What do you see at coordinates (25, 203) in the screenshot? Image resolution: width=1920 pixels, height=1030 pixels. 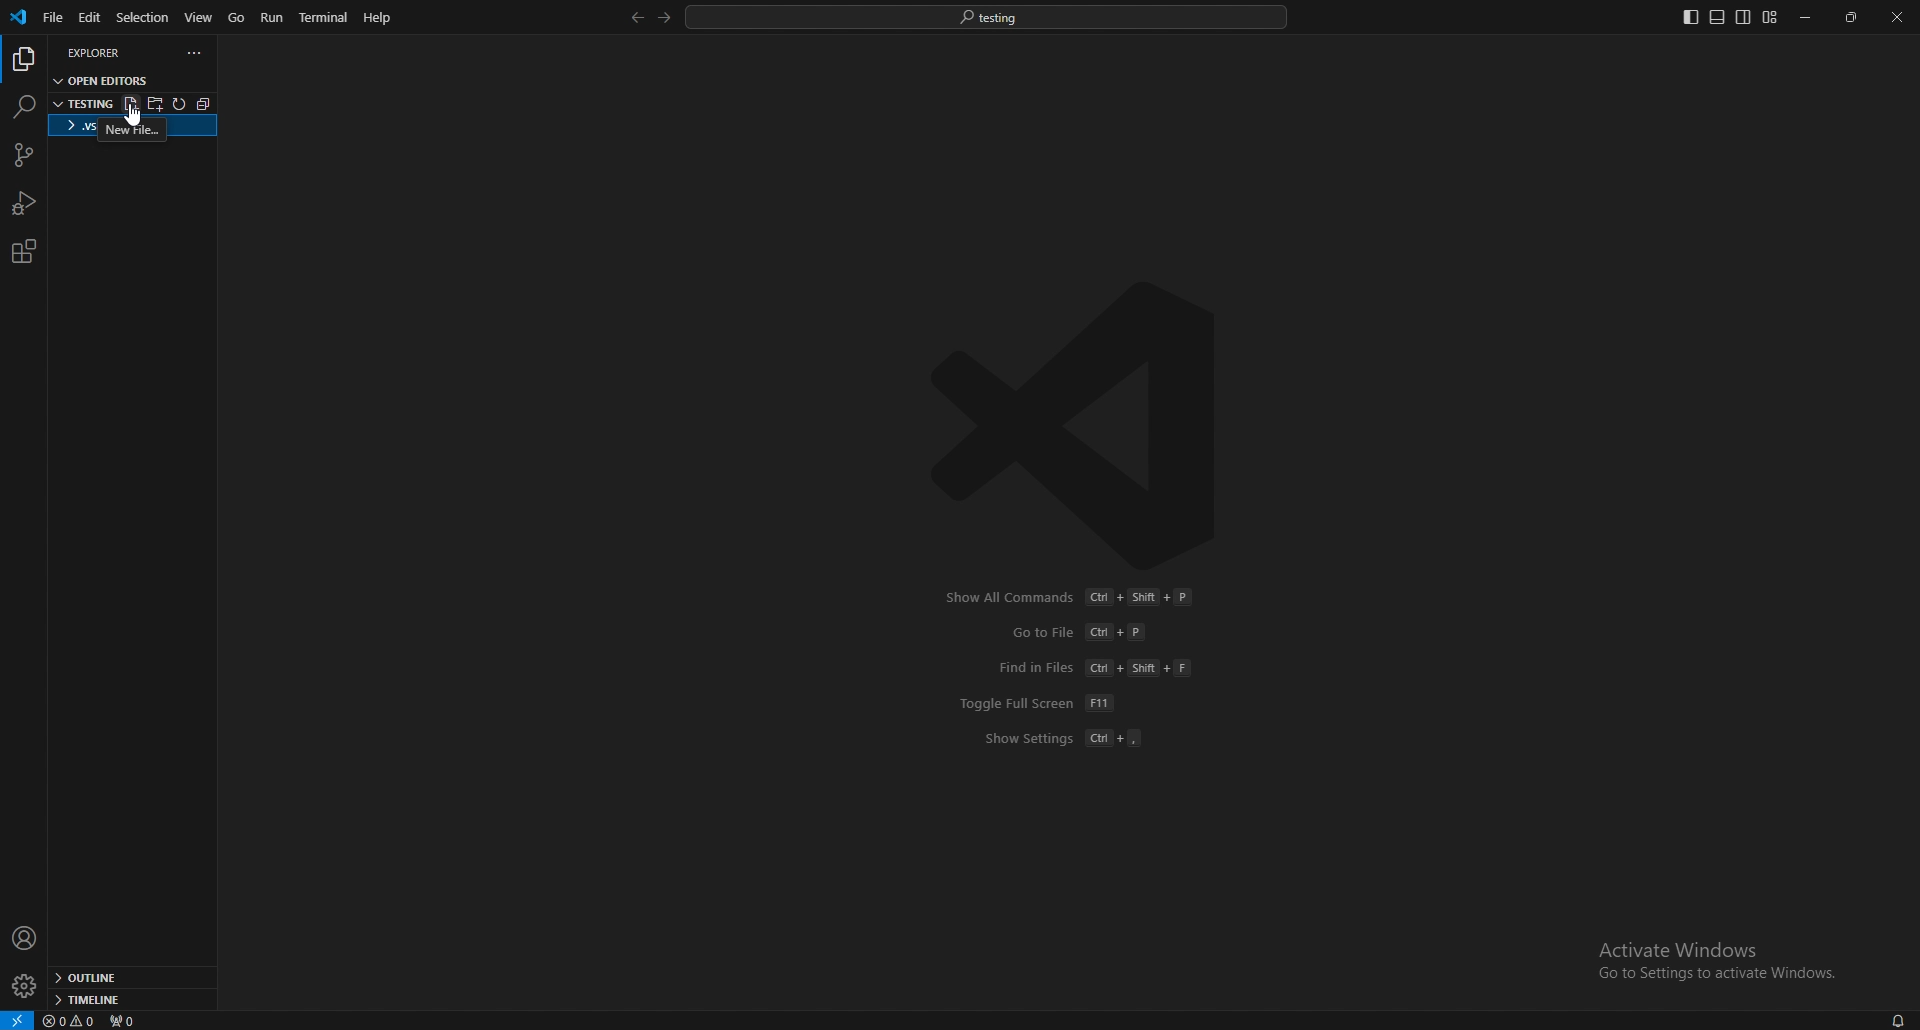 I see `run and debug` at bounding box center [25, 203].